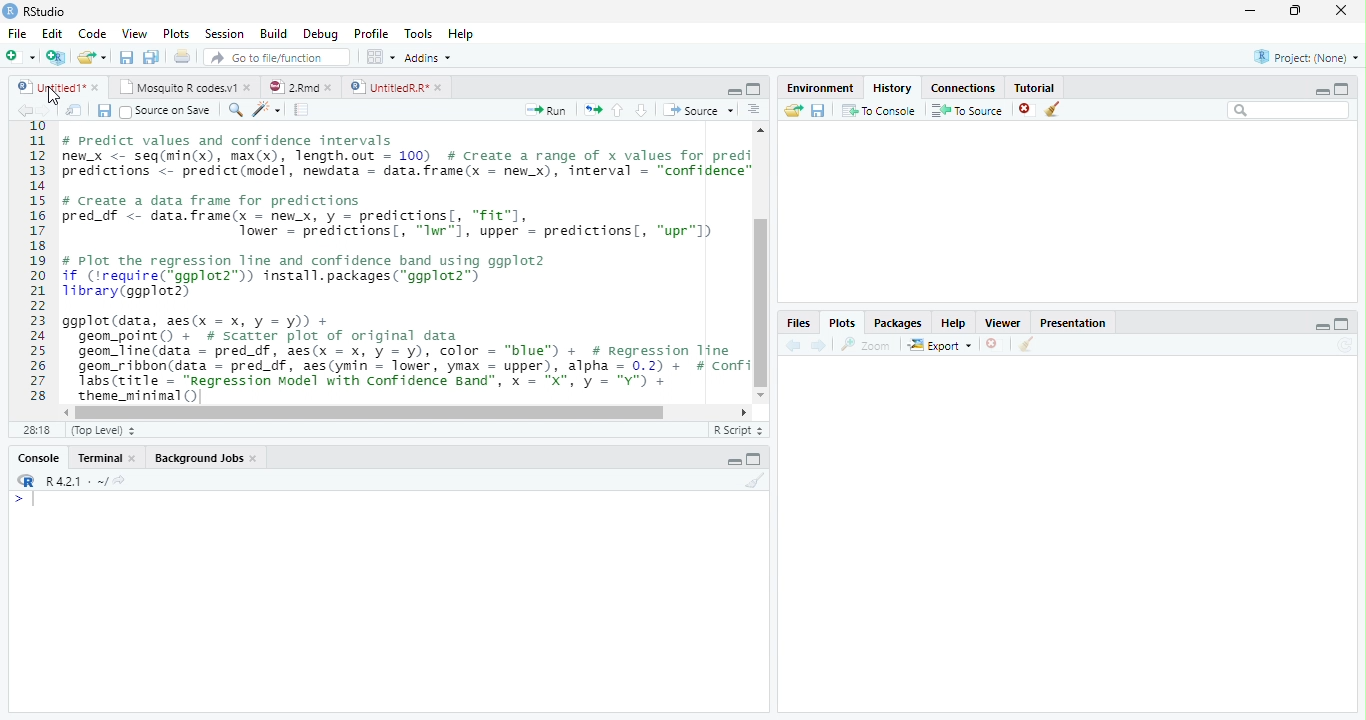  Describe the element at coordinates (106, 111) in the screenshot. I see `Save ` at that location.